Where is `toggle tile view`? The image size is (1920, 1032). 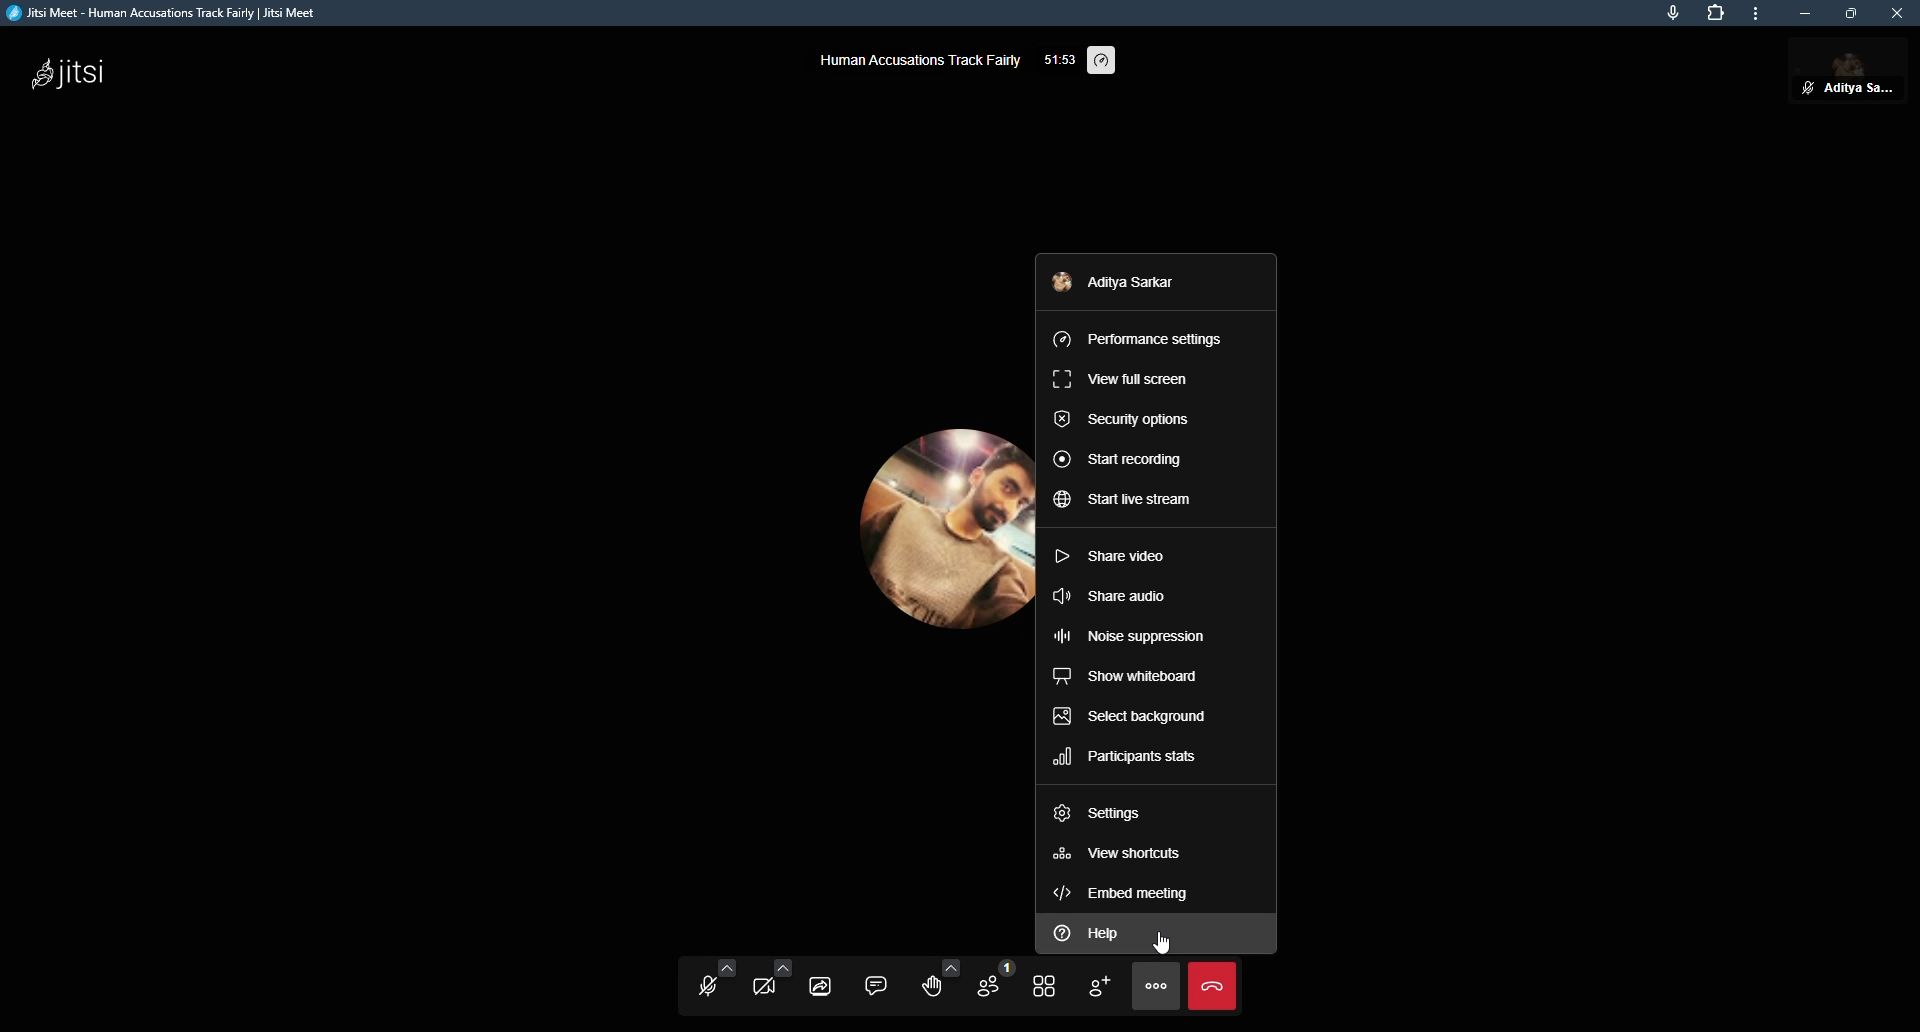 toggle tile view is located at coordinates (1044, 986).